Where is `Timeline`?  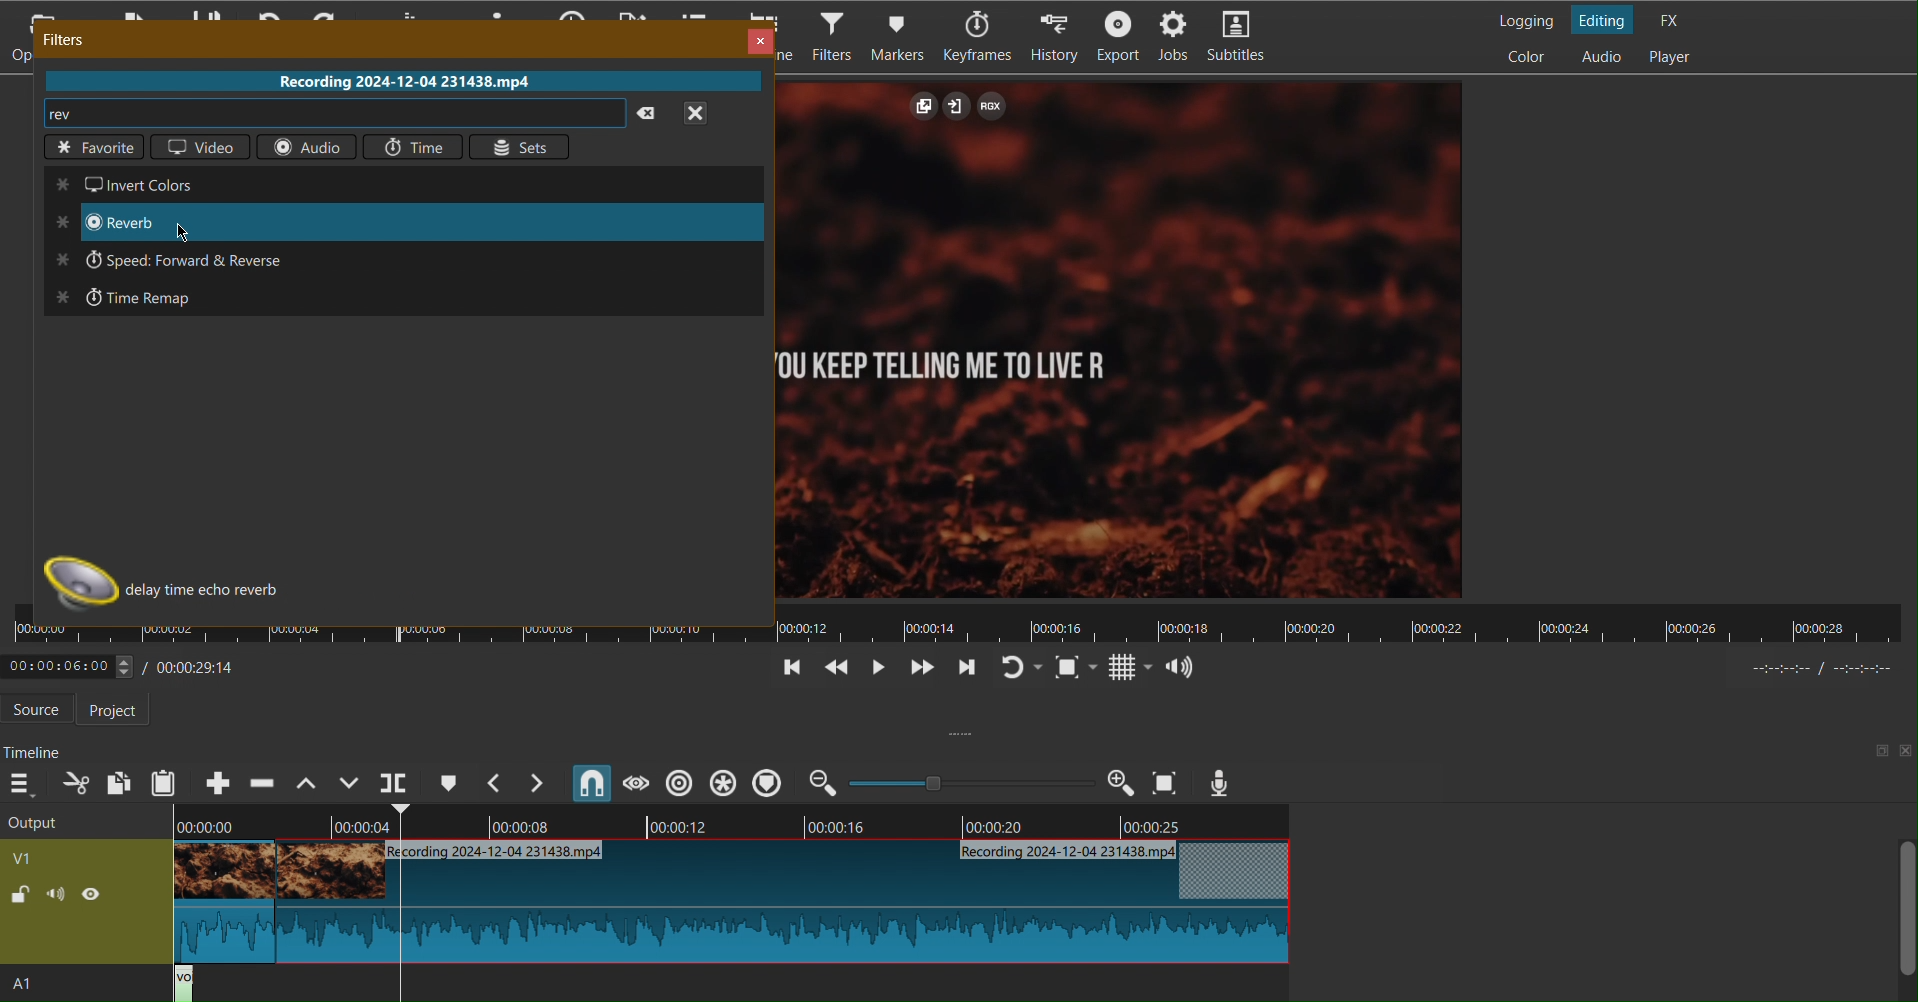 Timeline is located at coordinates (736, 824).